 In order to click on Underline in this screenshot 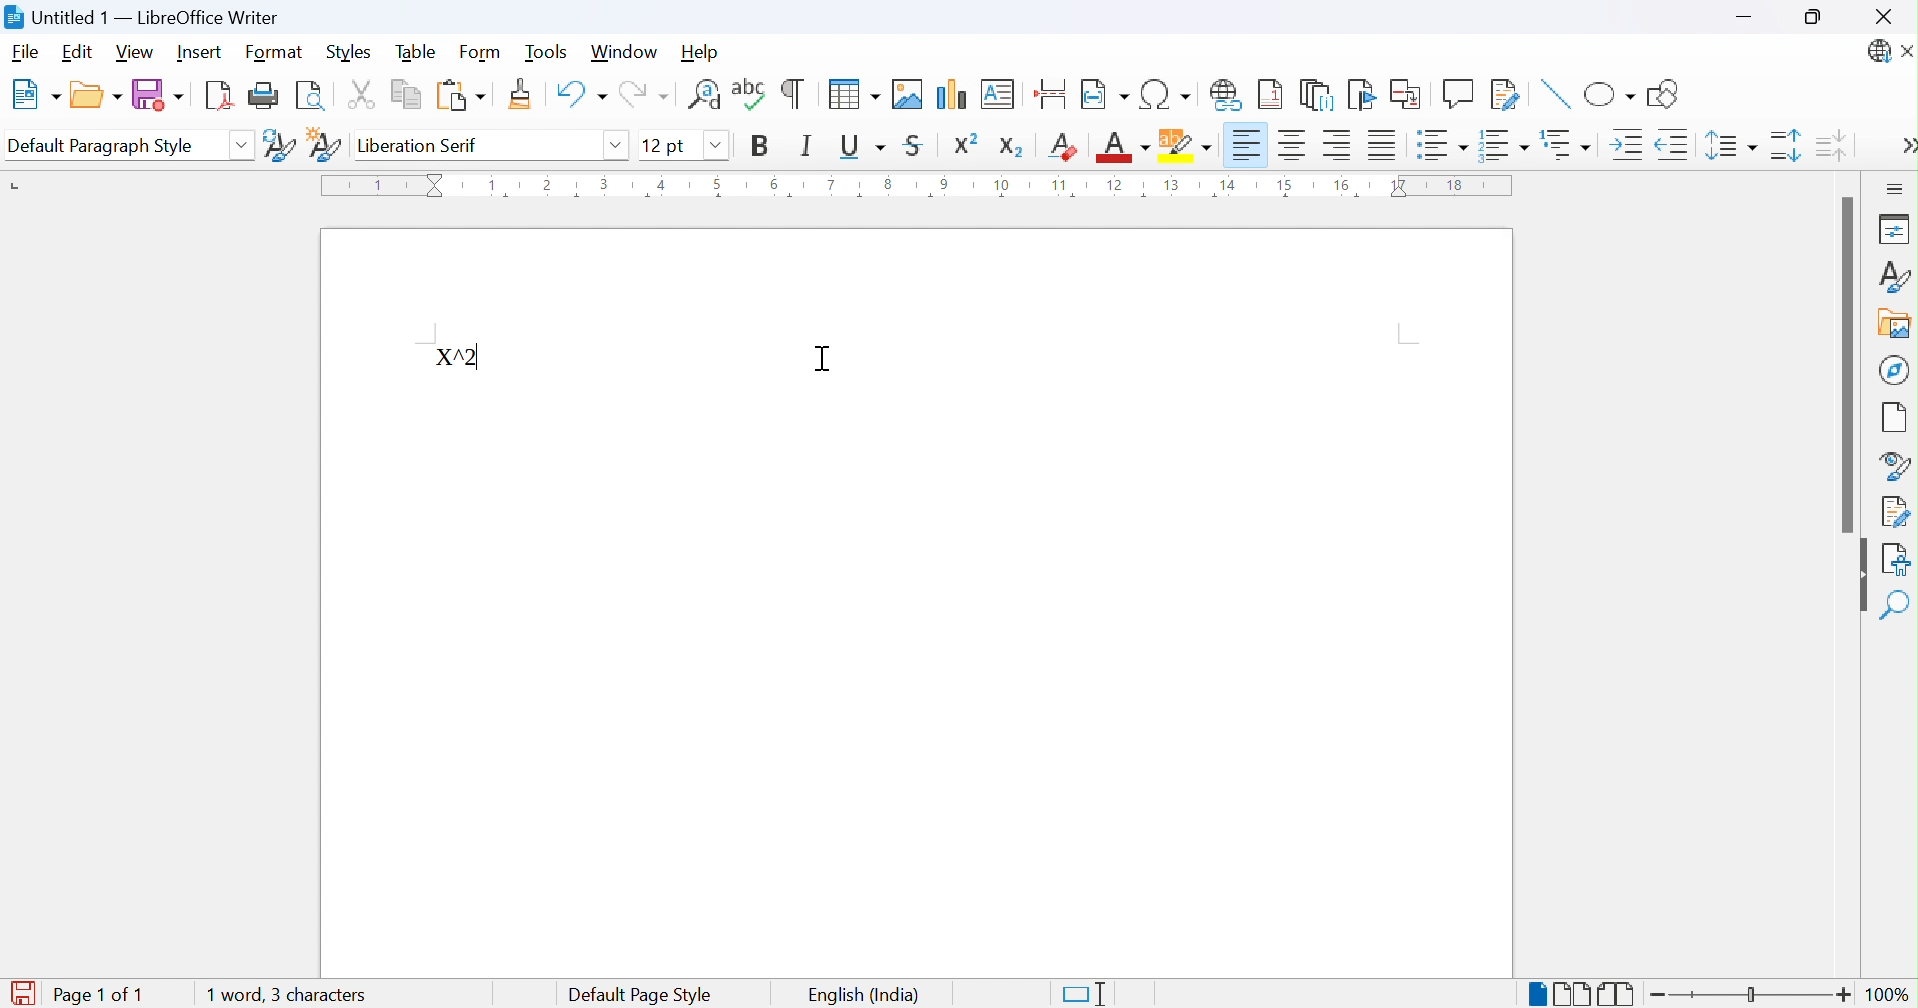, I will do `click(861, 148)`.